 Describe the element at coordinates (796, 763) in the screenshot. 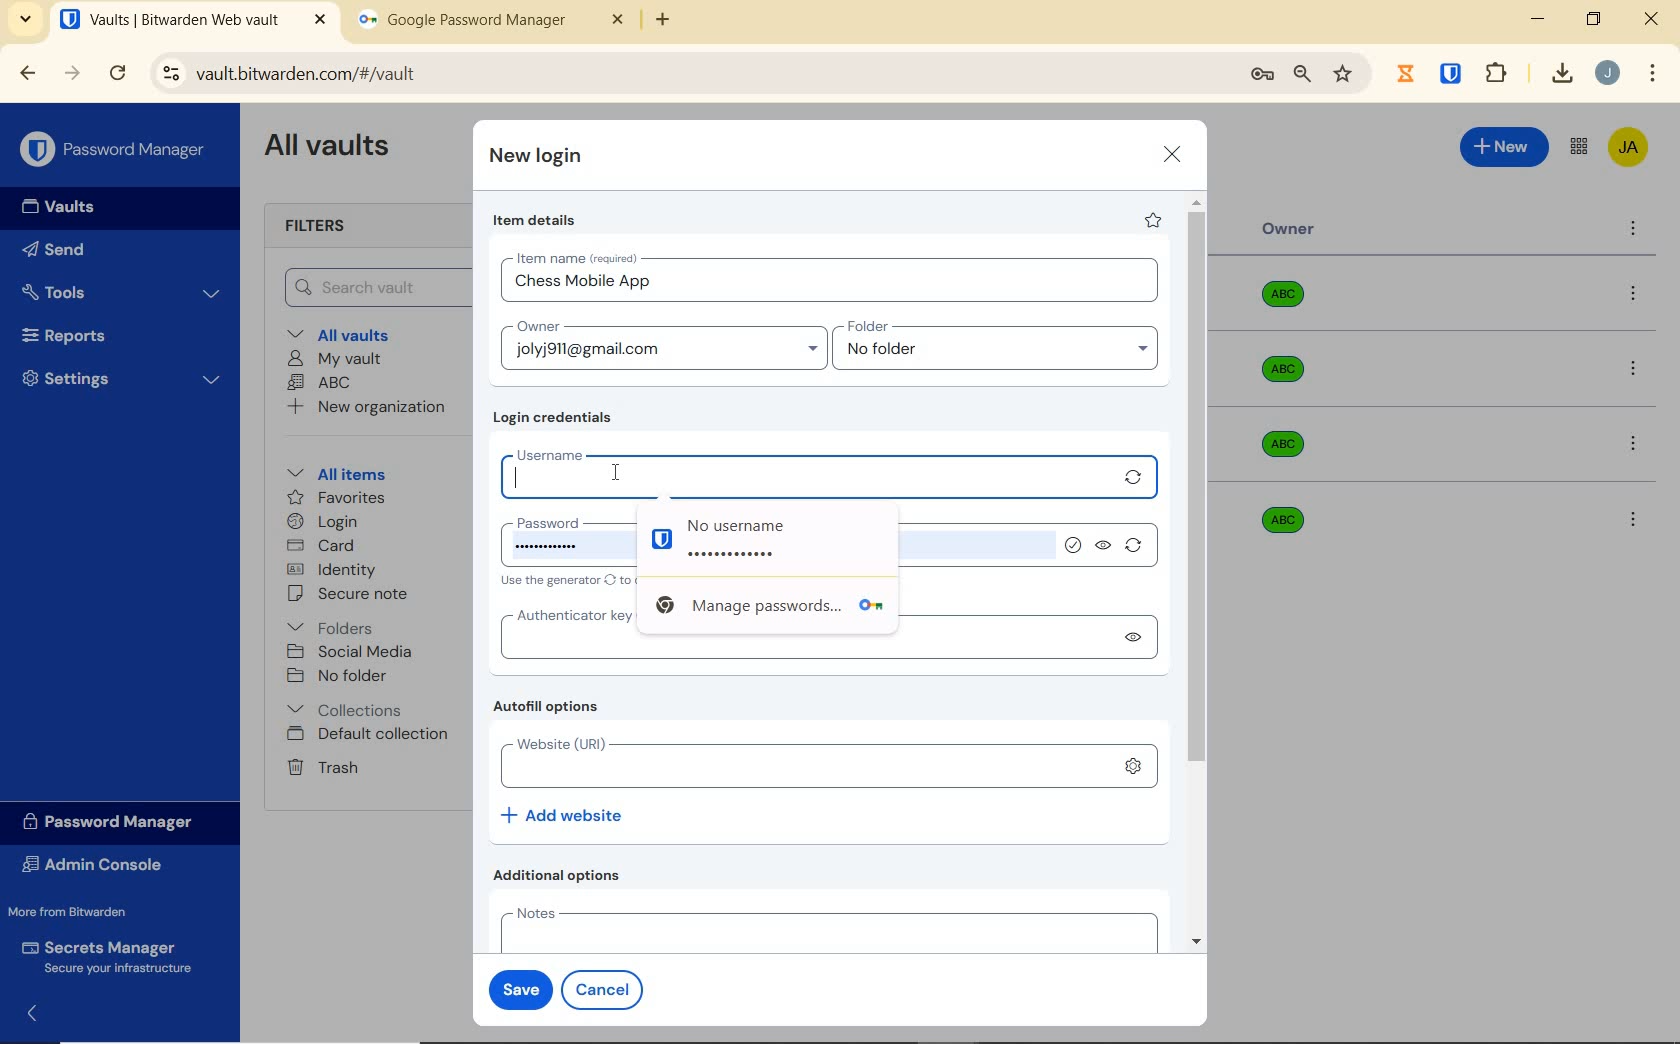

I see `Website (URL)` at that location.